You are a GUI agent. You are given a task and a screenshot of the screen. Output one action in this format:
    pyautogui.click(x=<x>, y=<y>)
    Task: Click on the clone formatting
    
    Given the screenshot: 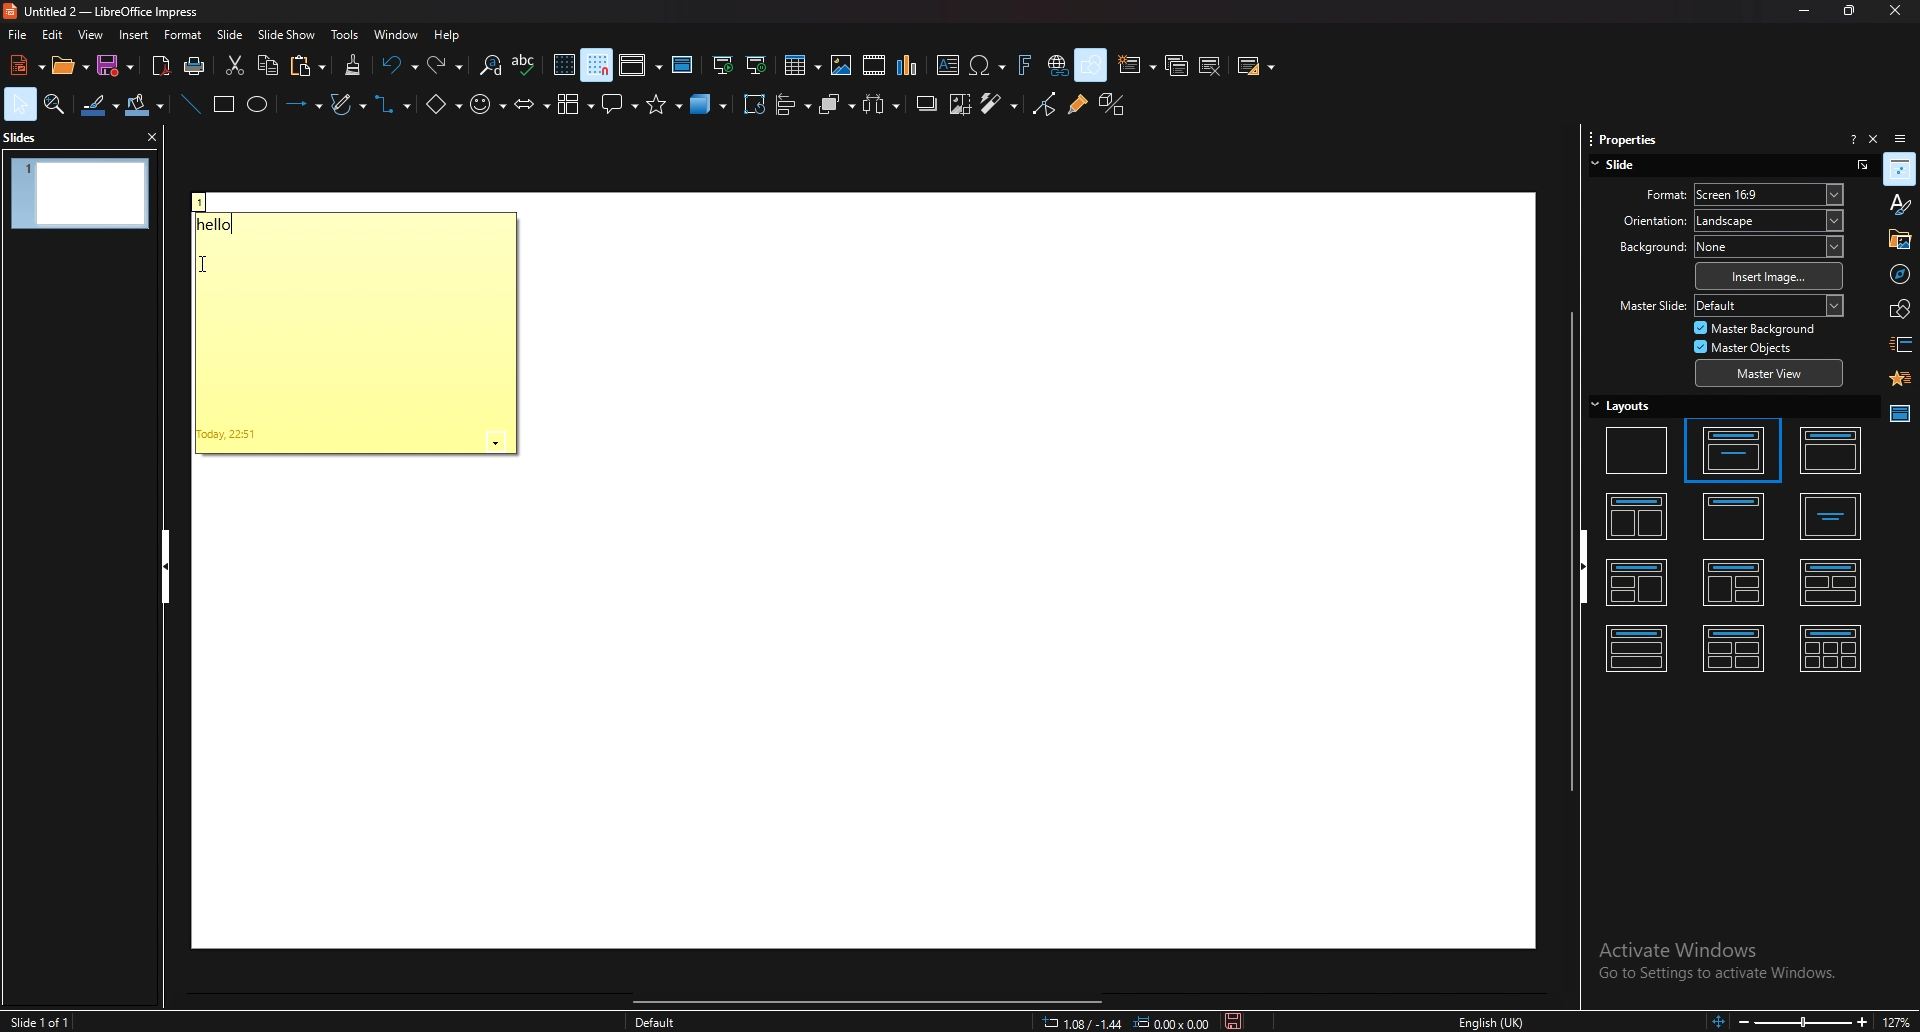 What is the action you would take?
    pyautogui.click(x=353, y=65)
    